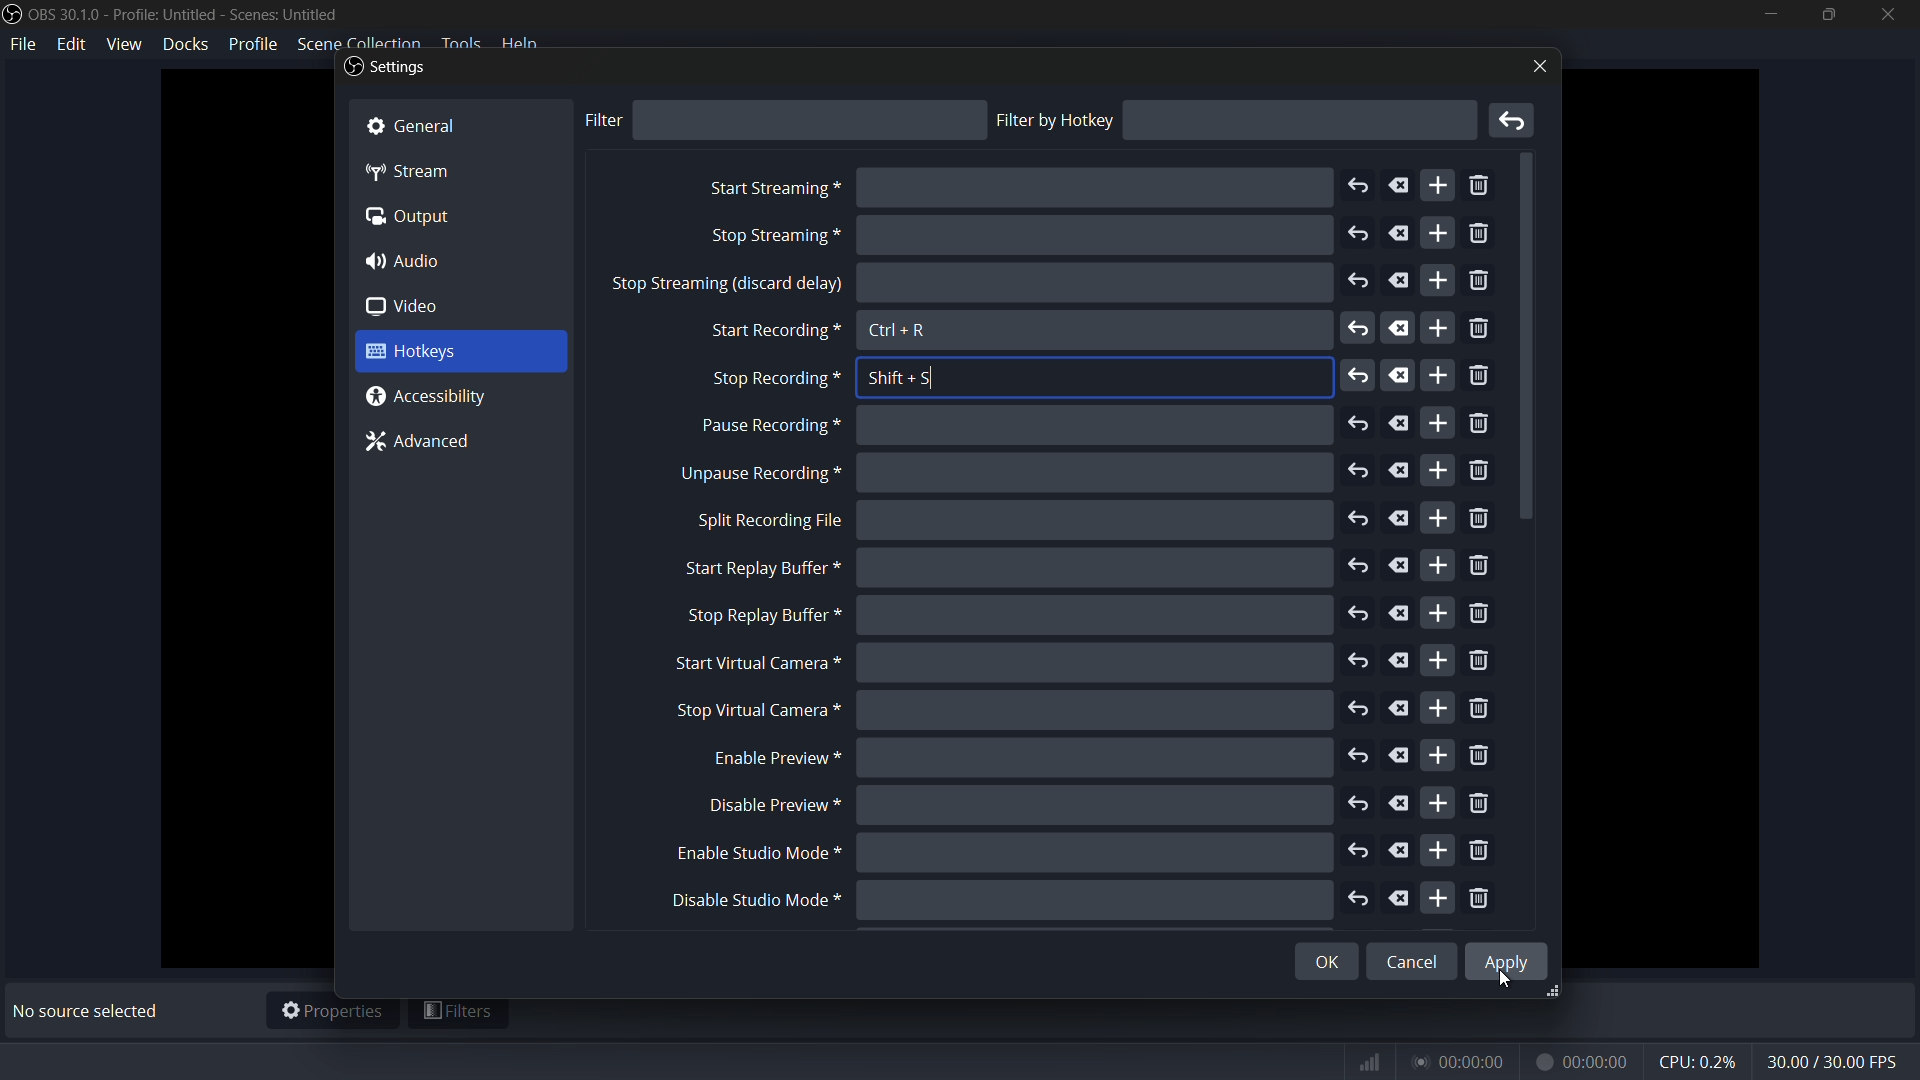 The width and height of the screenshot is (1920, 1080). Describe the element at coordinates (1515, 121) in the screenshot. I see `remove` at that location.